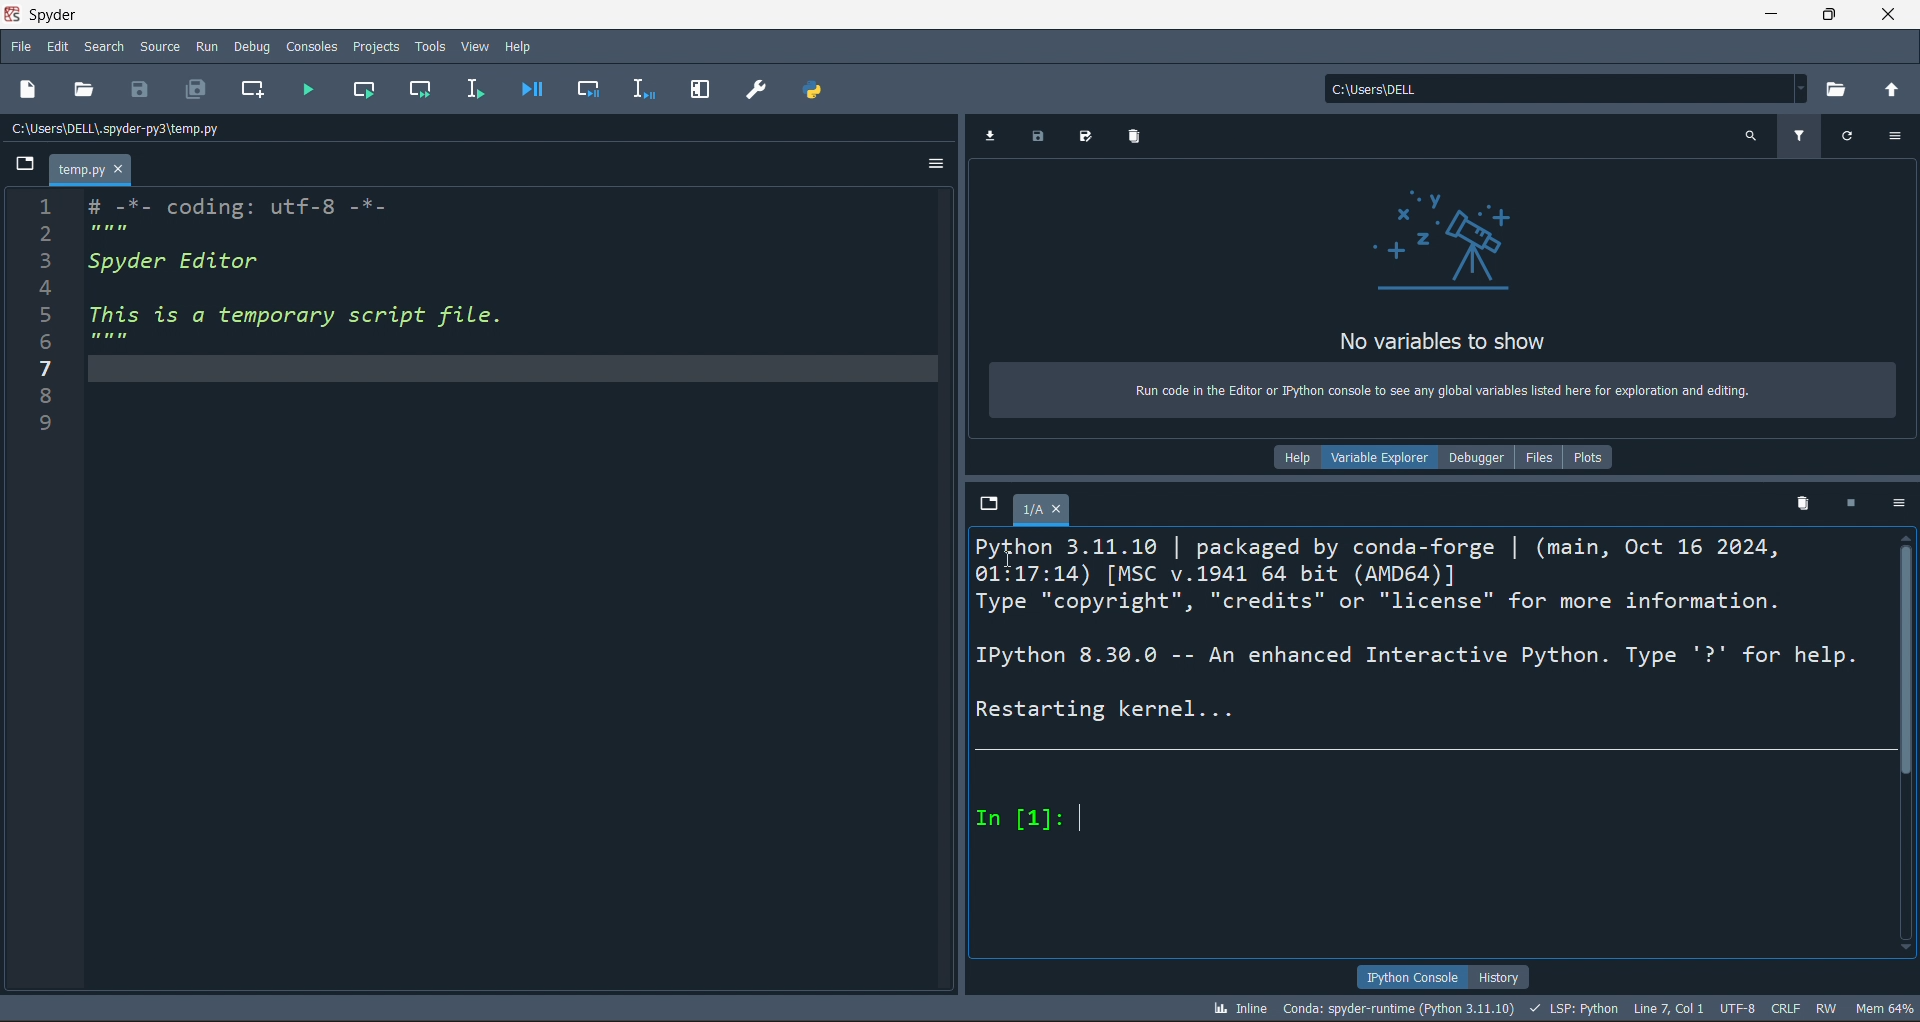  What do you see at coordinates (314, 48) in the screenshot?
I see `Consoles` at bounding box center [314, 48].